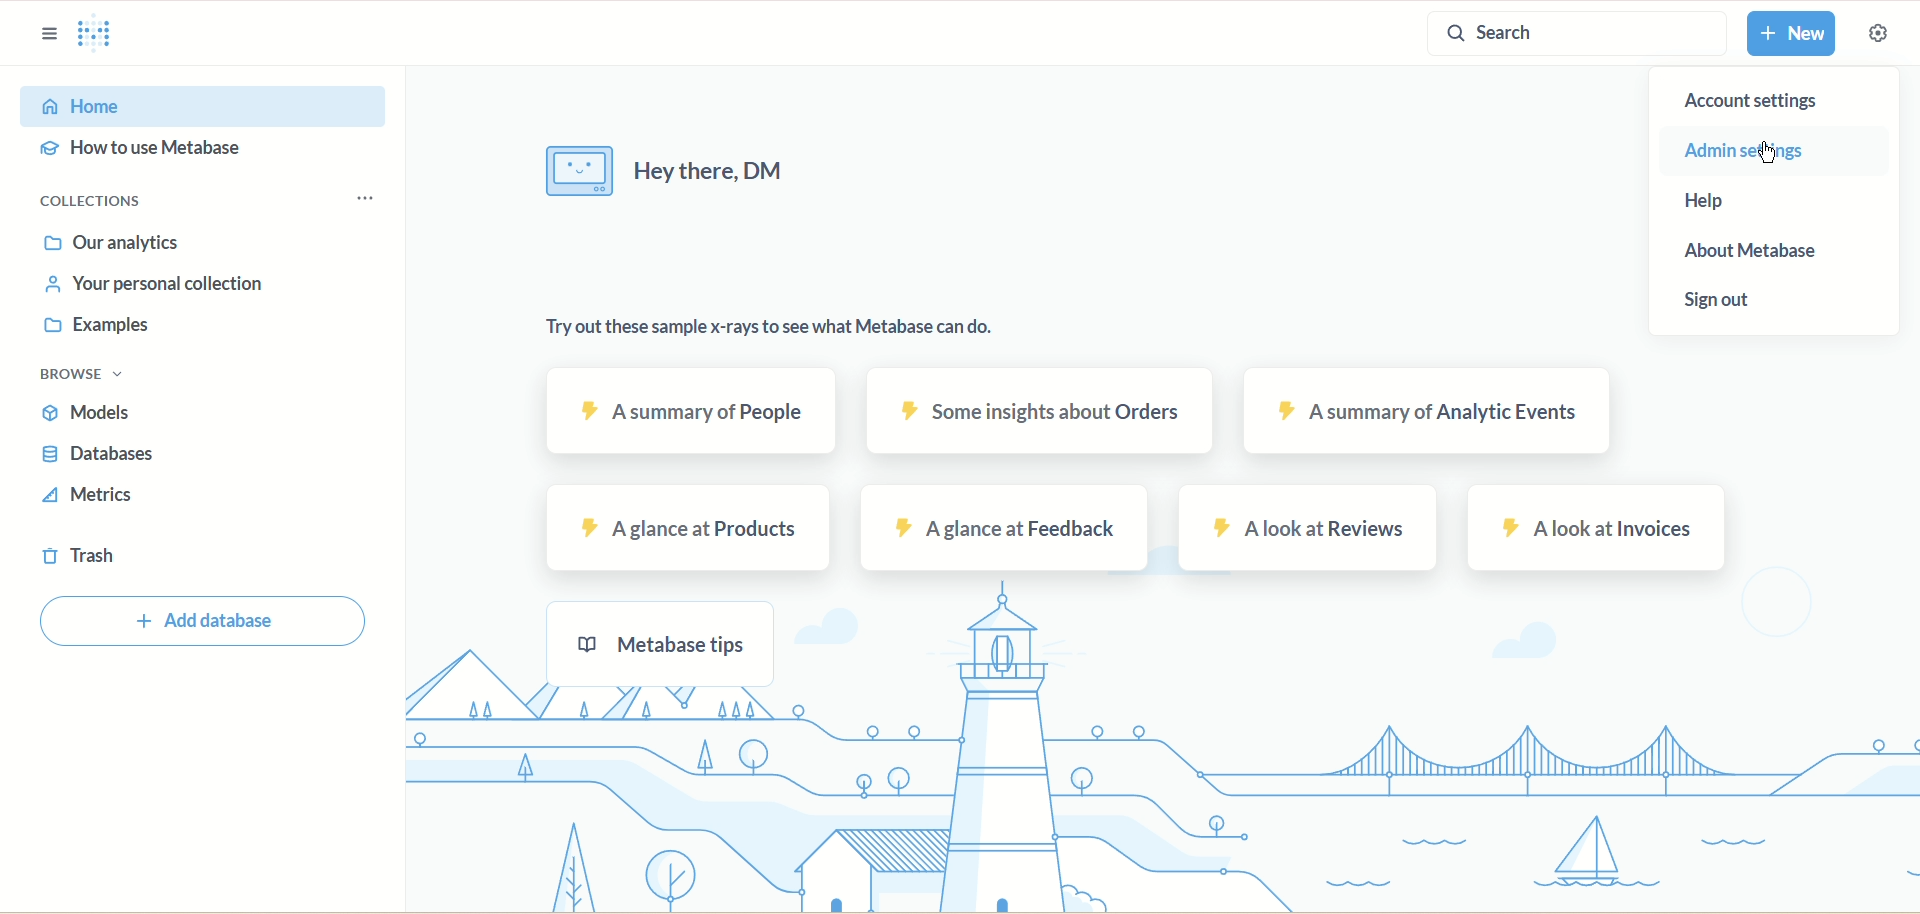 Image resolution: width=1920 pixels, height=914 pixels. I want to click on Admin settings, so click(1795, 151).